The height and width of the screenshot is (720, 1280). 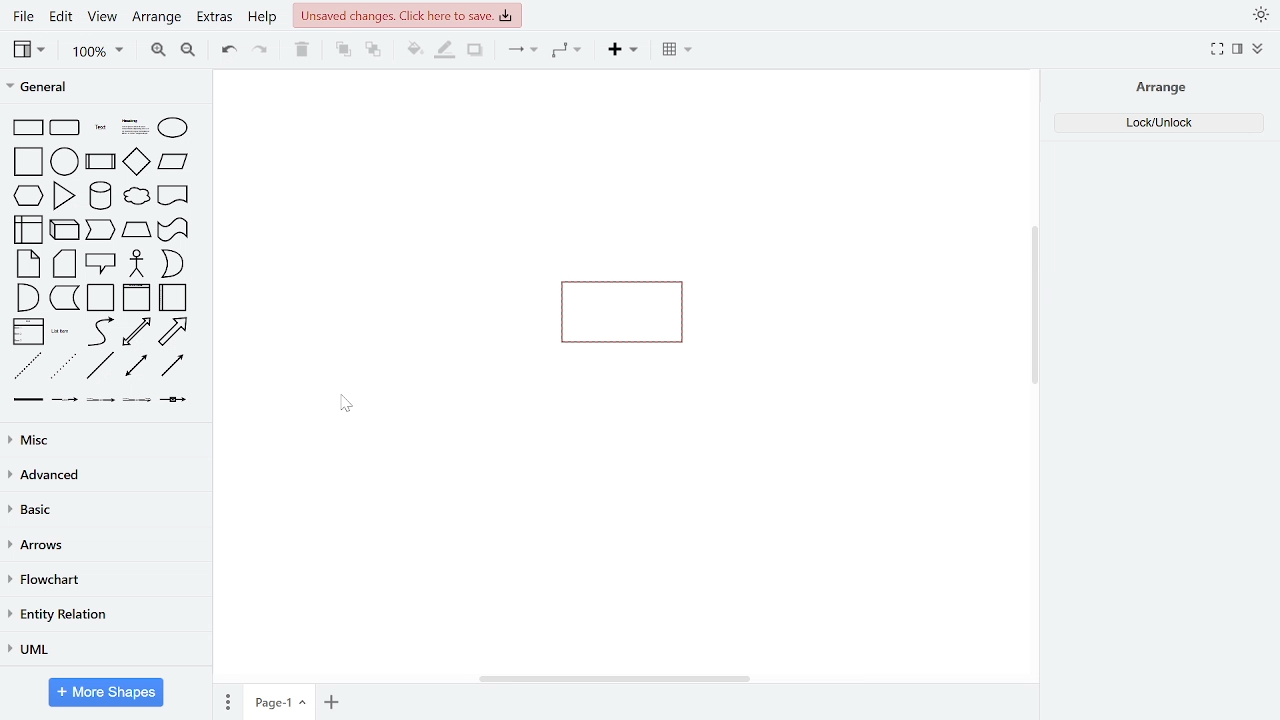 I want to click on misc, so click(x=102, y=439).